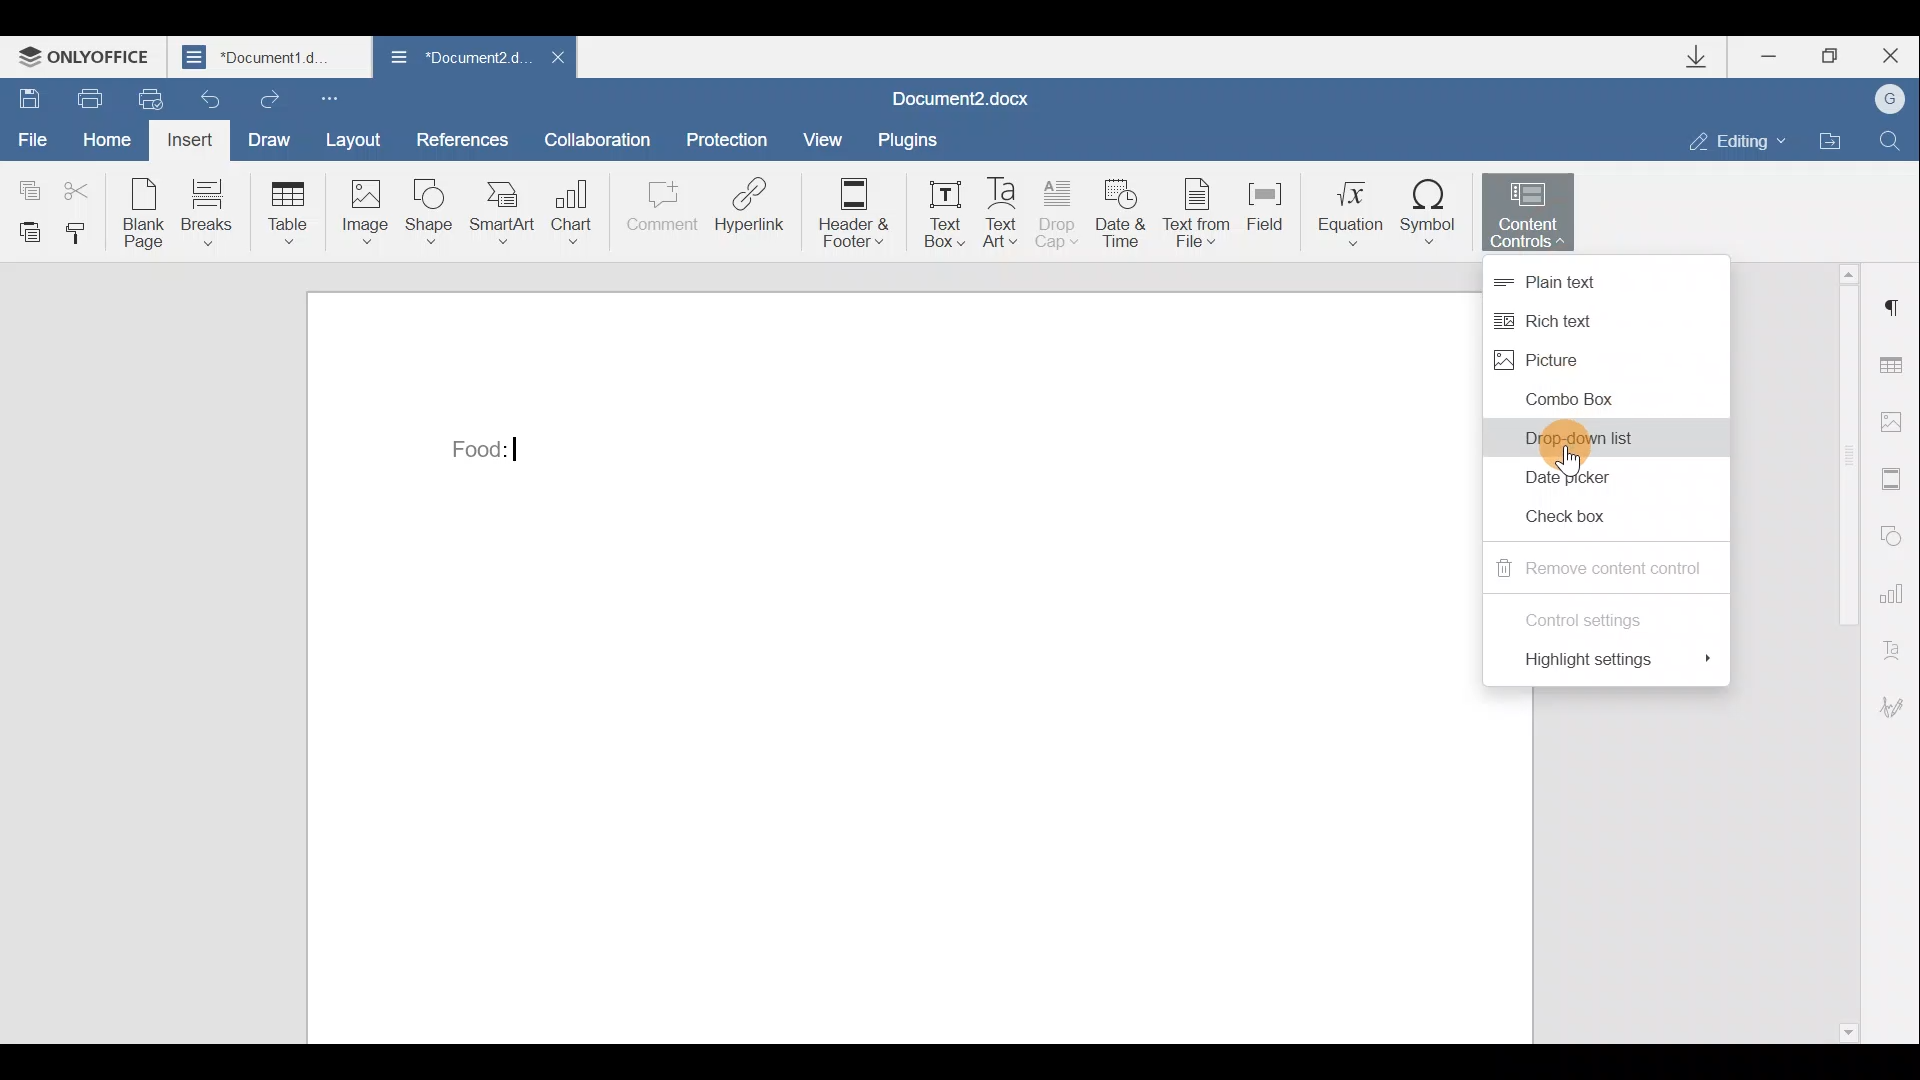 The height and width of the screenshot is (1080, 1920). Describe the element at coordinates (1604, 282) in the screenshot. I see `Plain text` at that location.